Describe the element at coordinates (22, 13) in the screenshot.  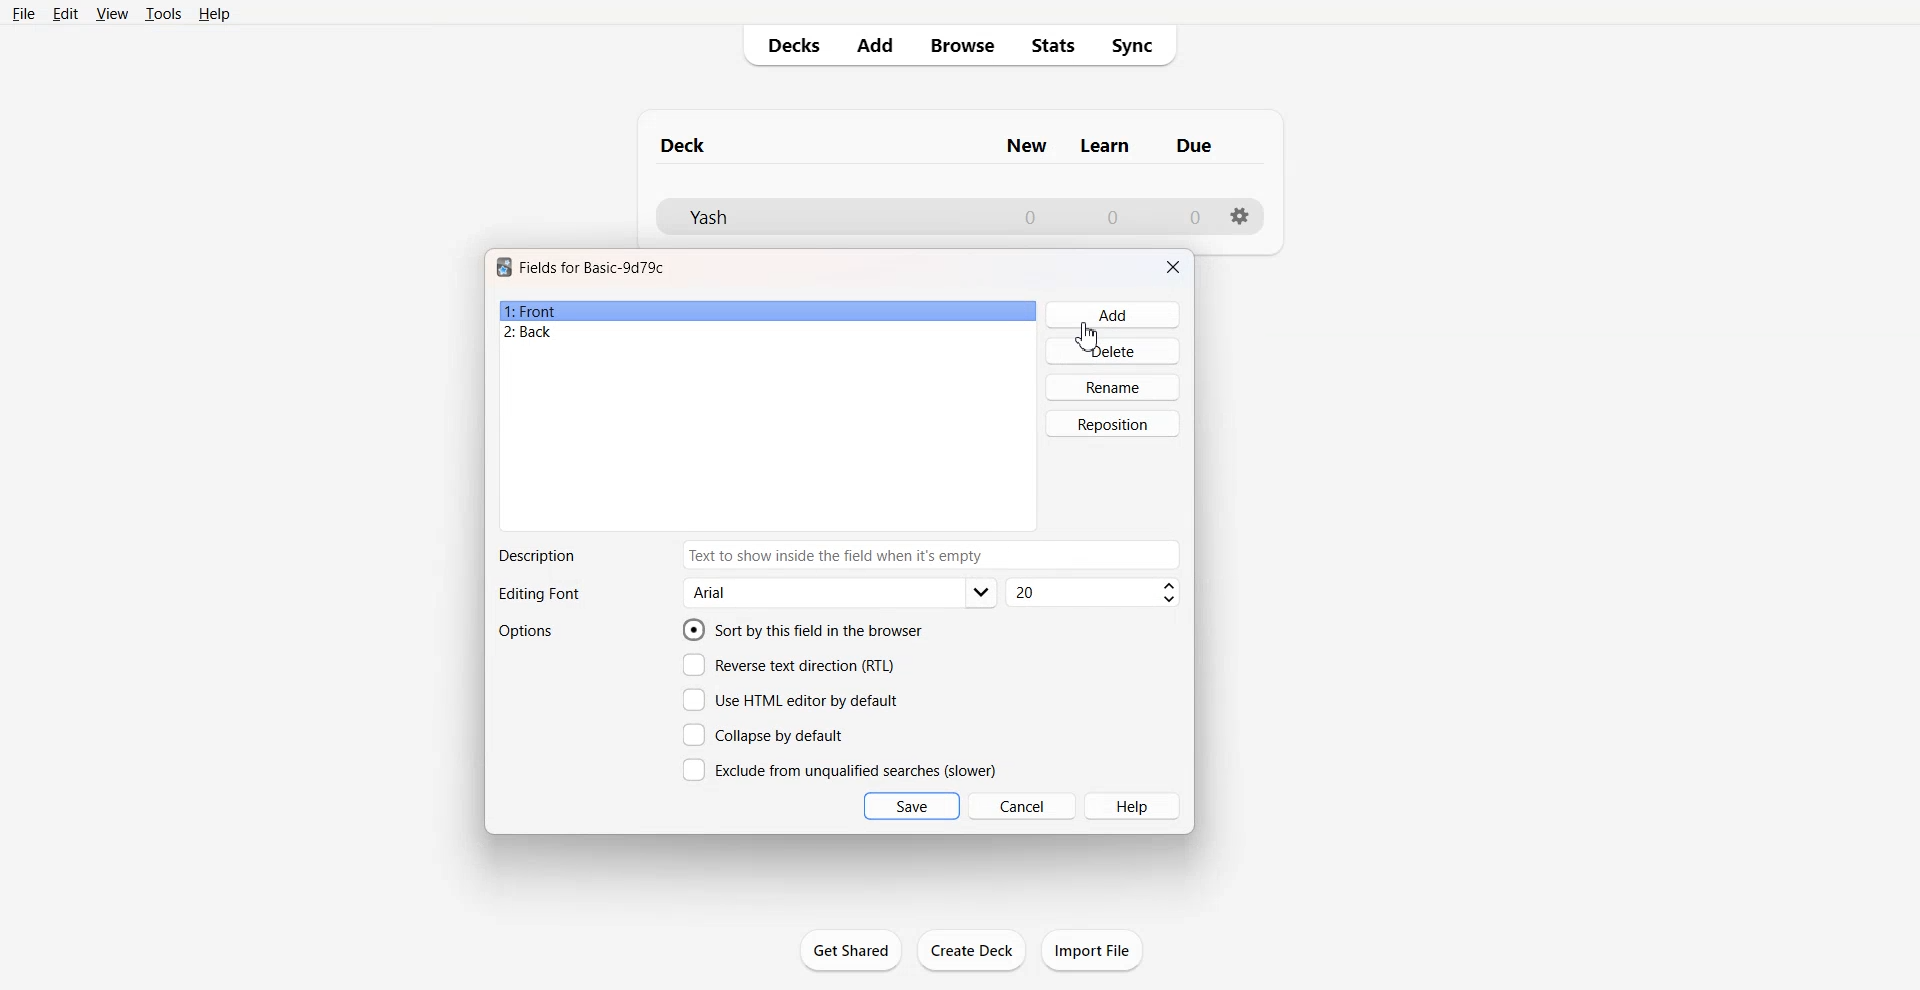
I see `File` at that location.